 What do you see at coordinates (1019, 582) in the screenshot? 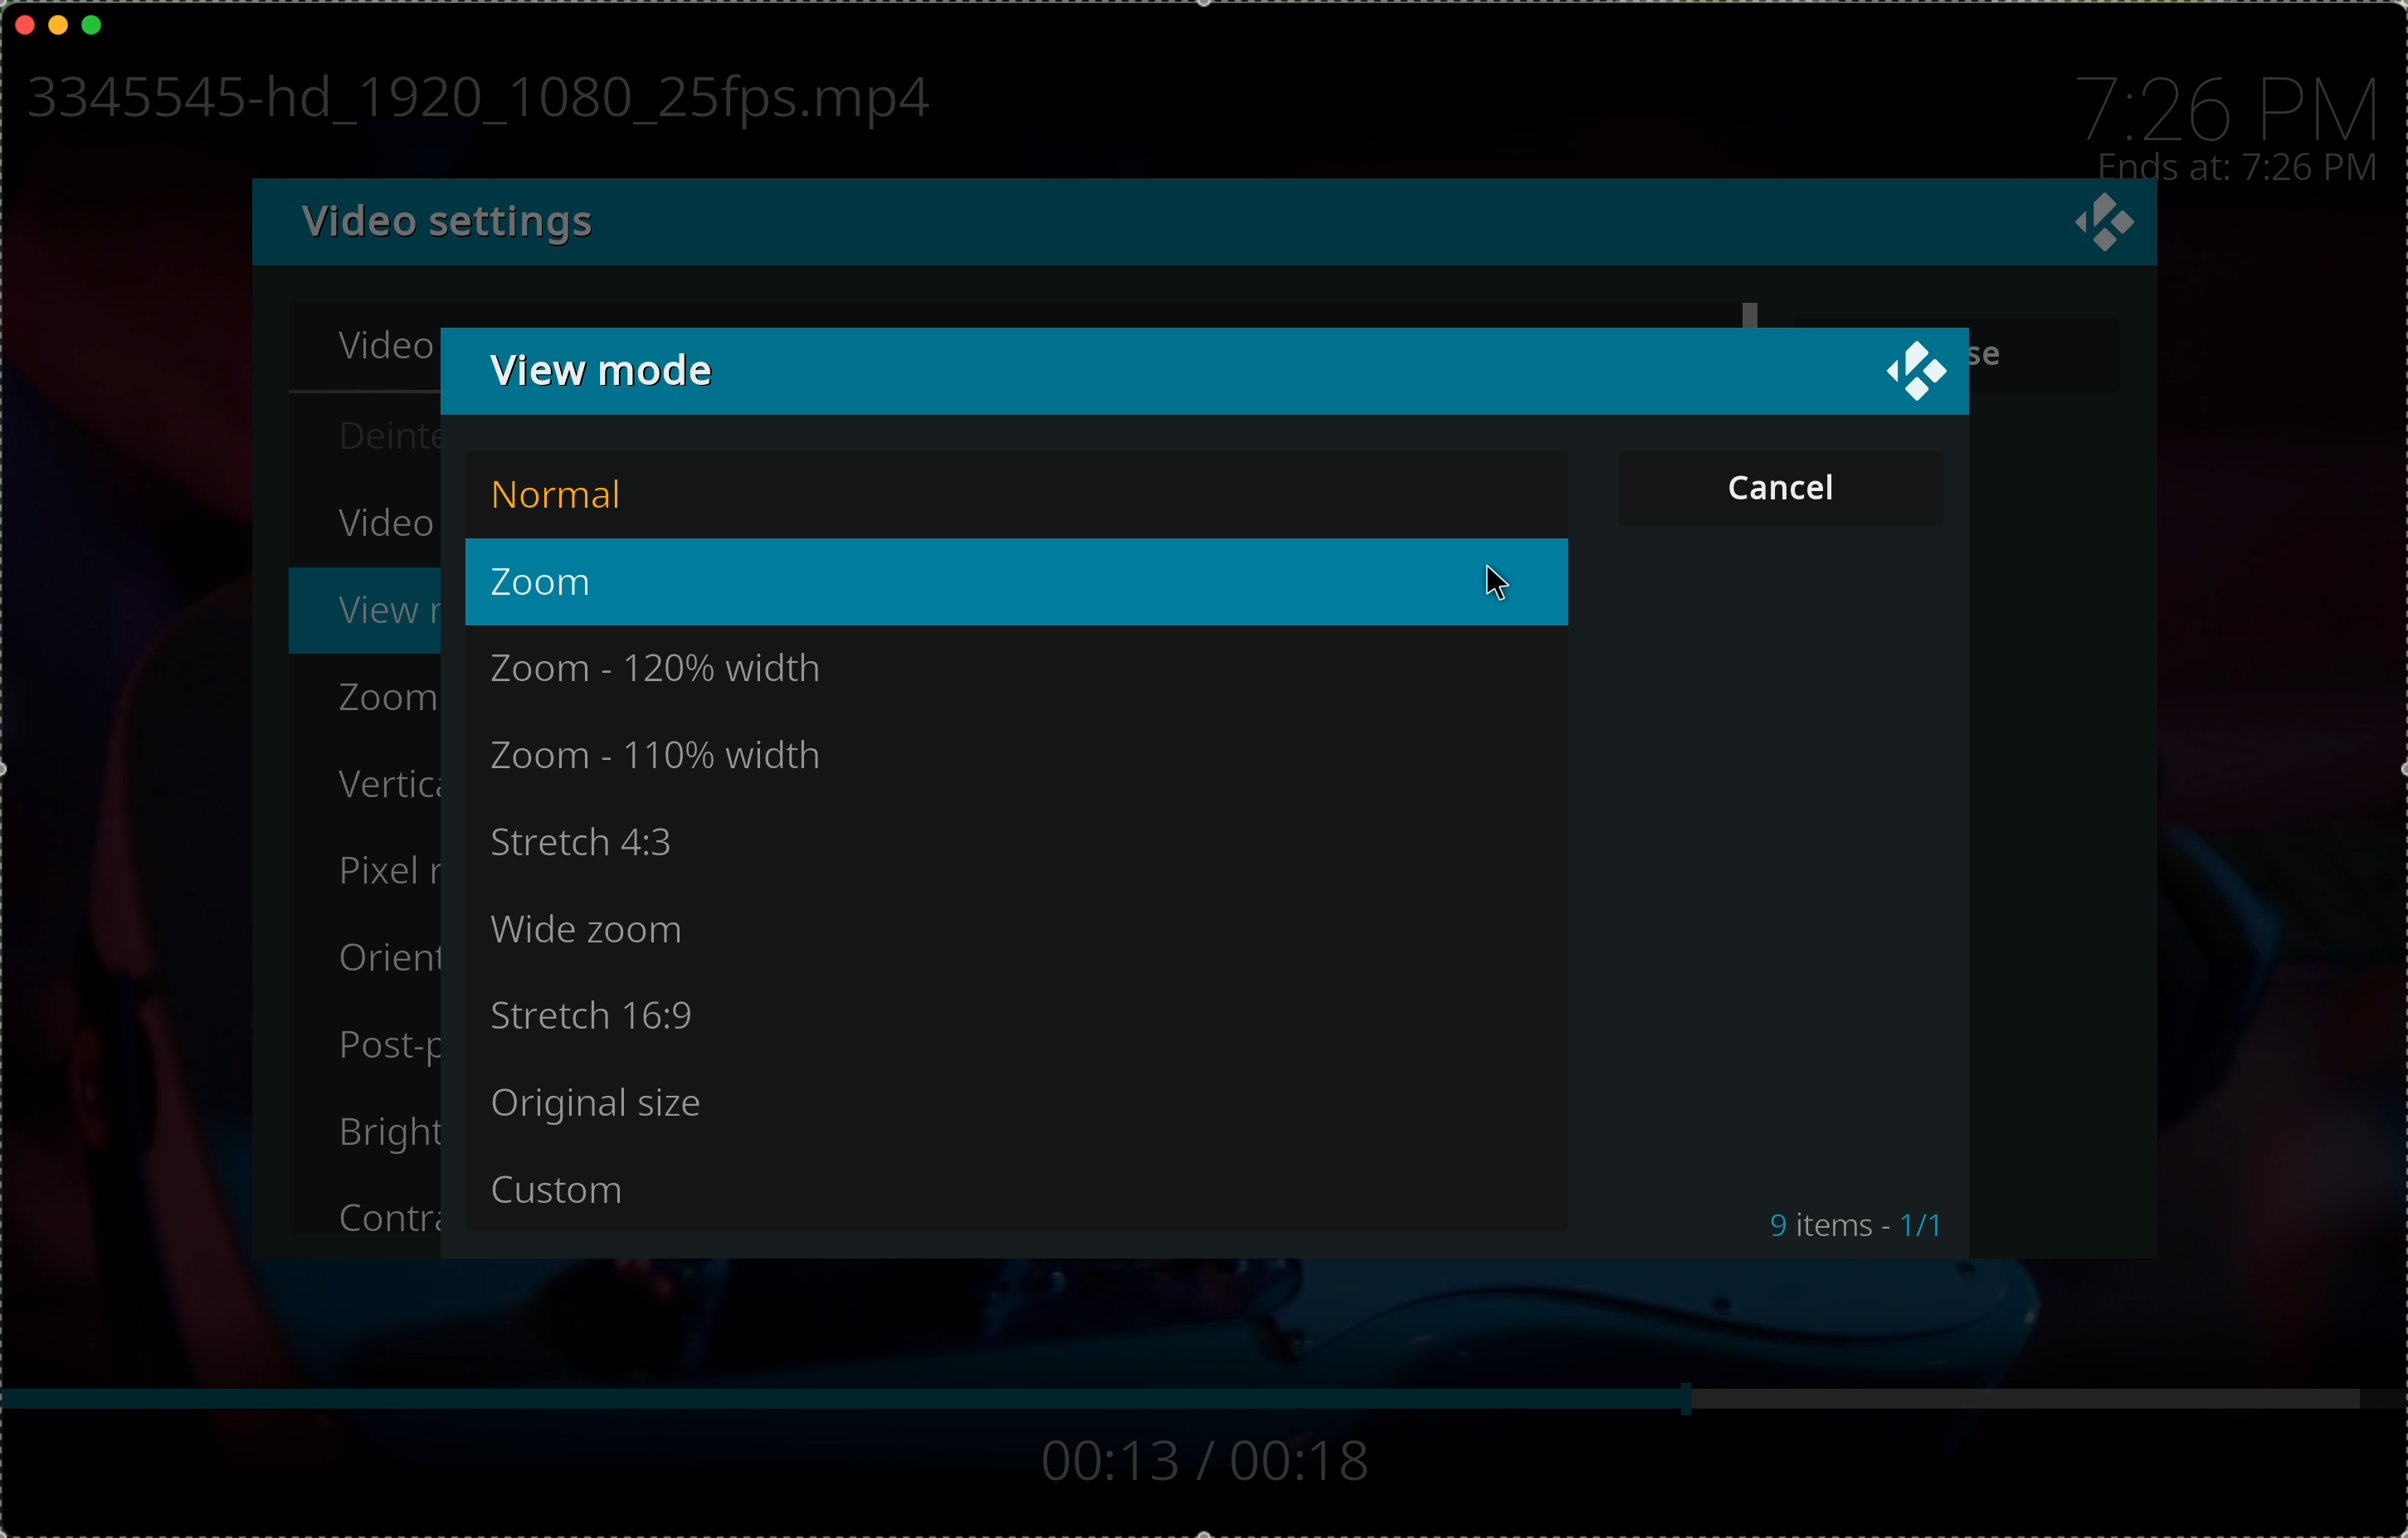
I see `click on zoom` at bounding box center [1019, 582].